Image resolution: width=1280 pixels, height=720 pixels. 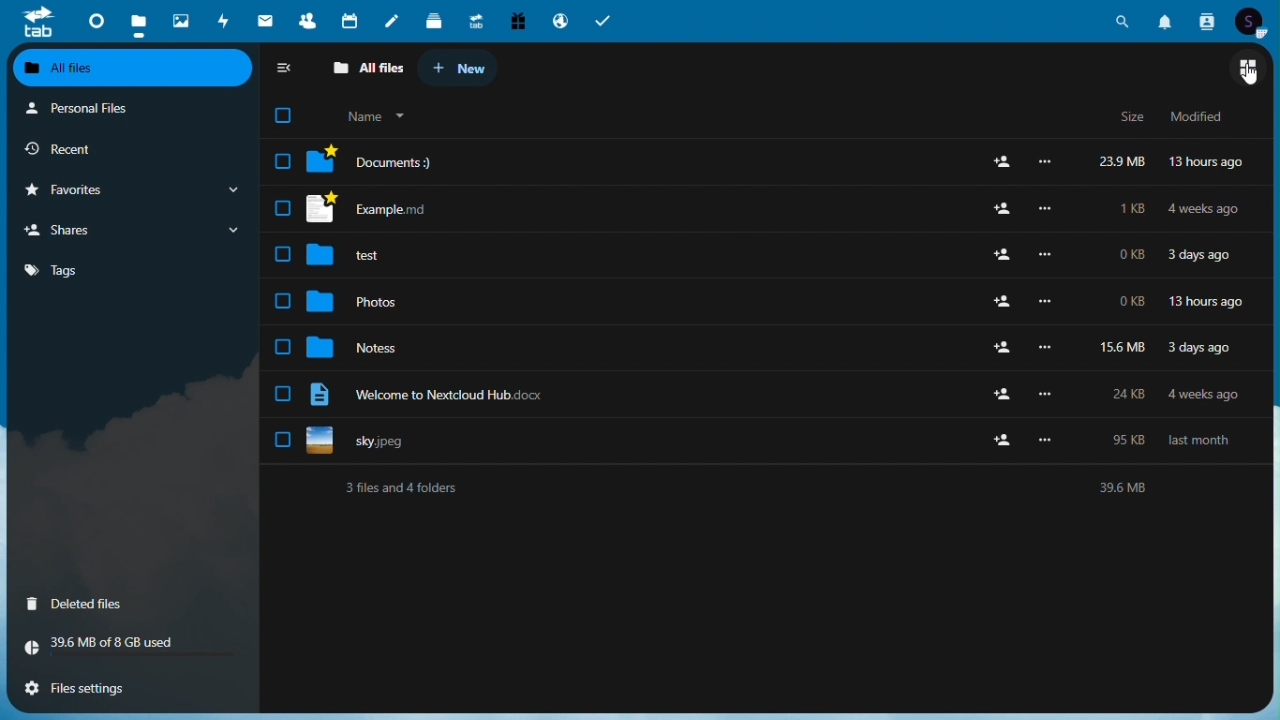 I want to click on more options, so click(x=1044, y=440).